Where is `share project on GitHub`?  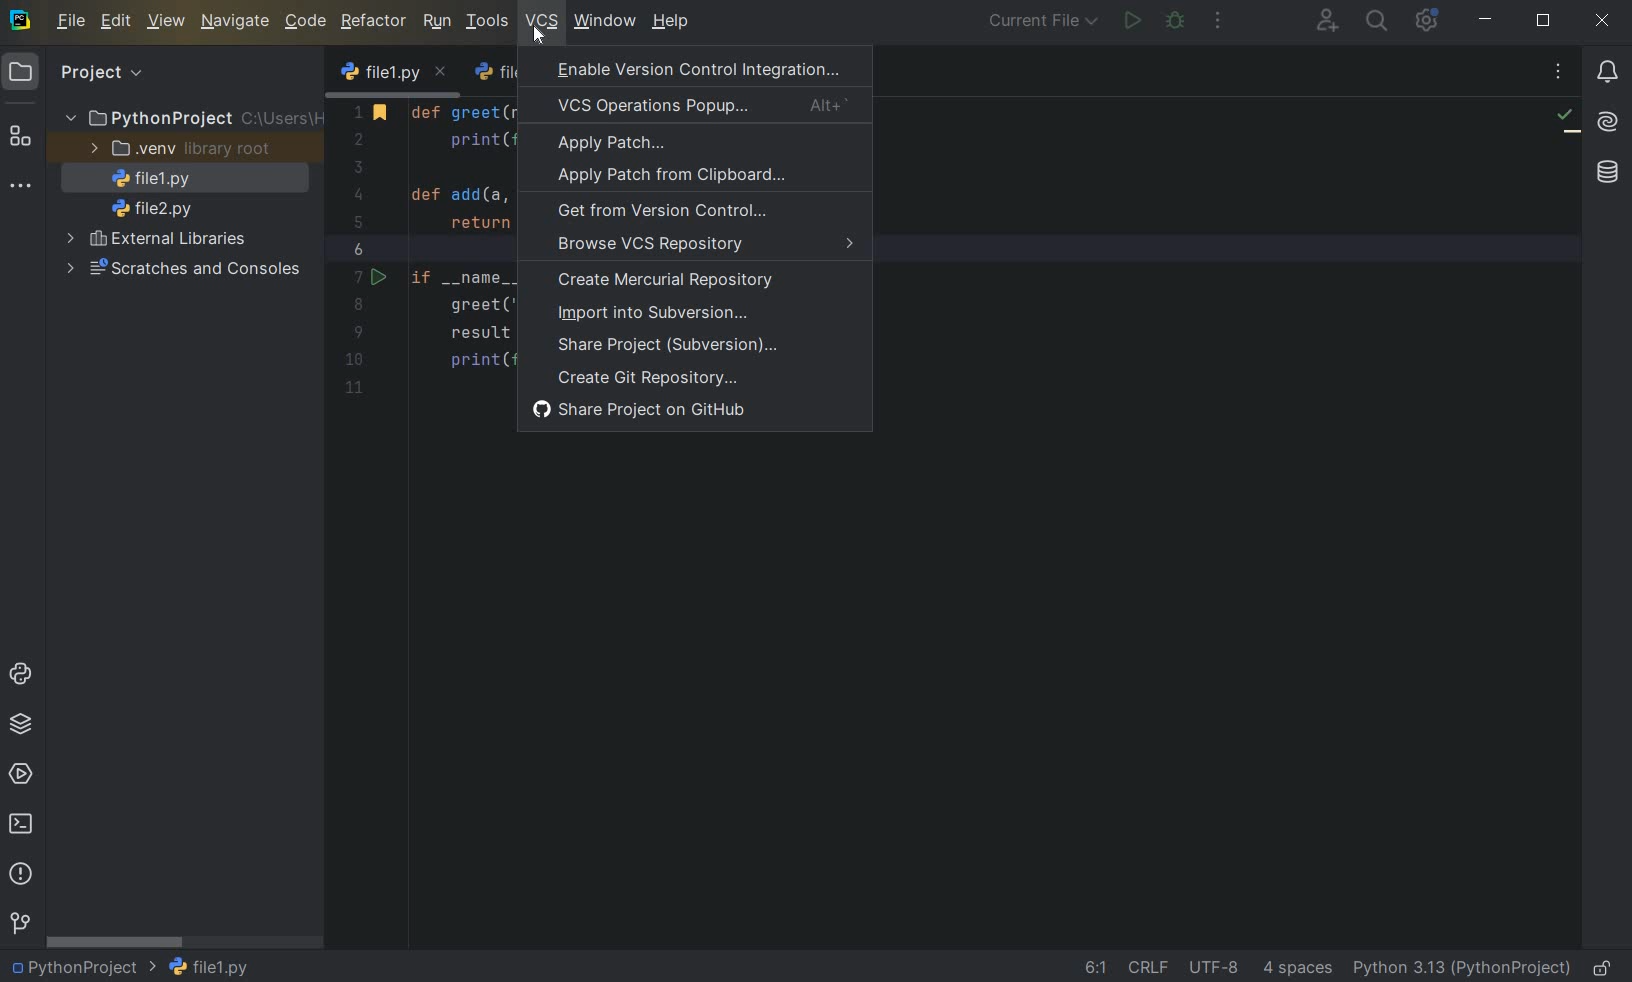 share project on GitHub is located at coordinates (647, 411).